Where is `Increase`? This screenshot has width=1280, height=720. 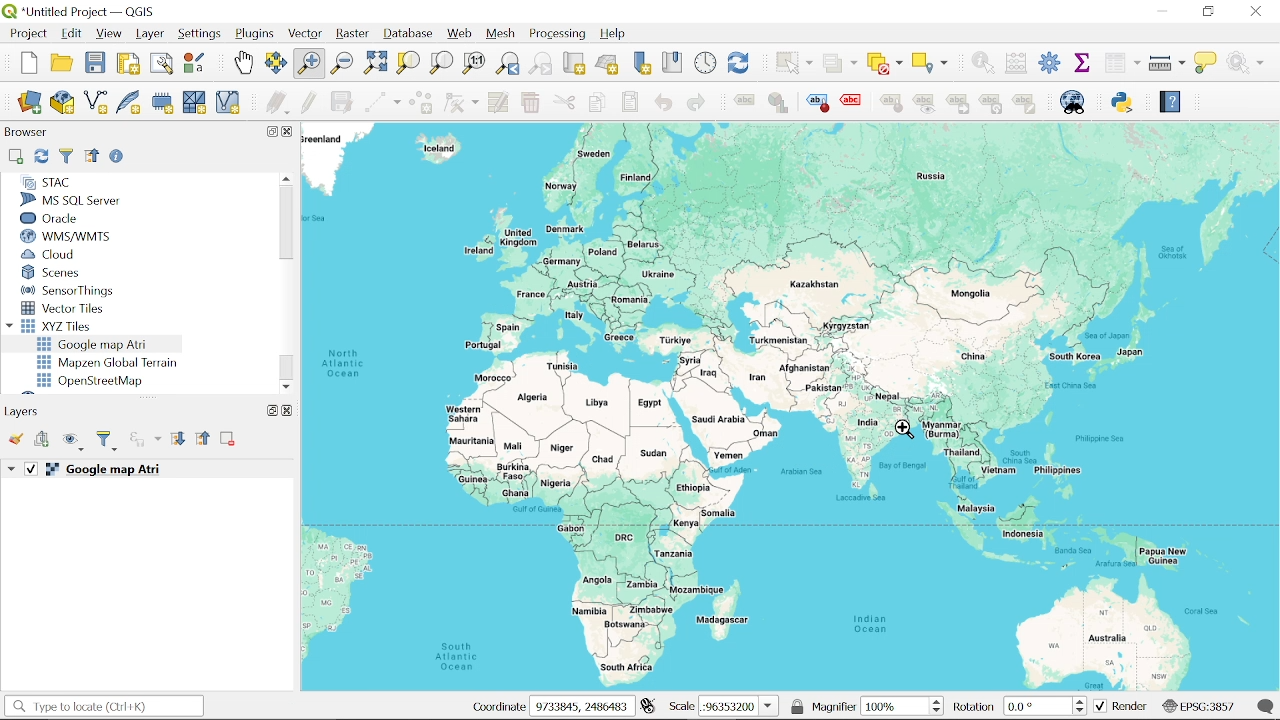 Increase is located at coordinates (940, 699).